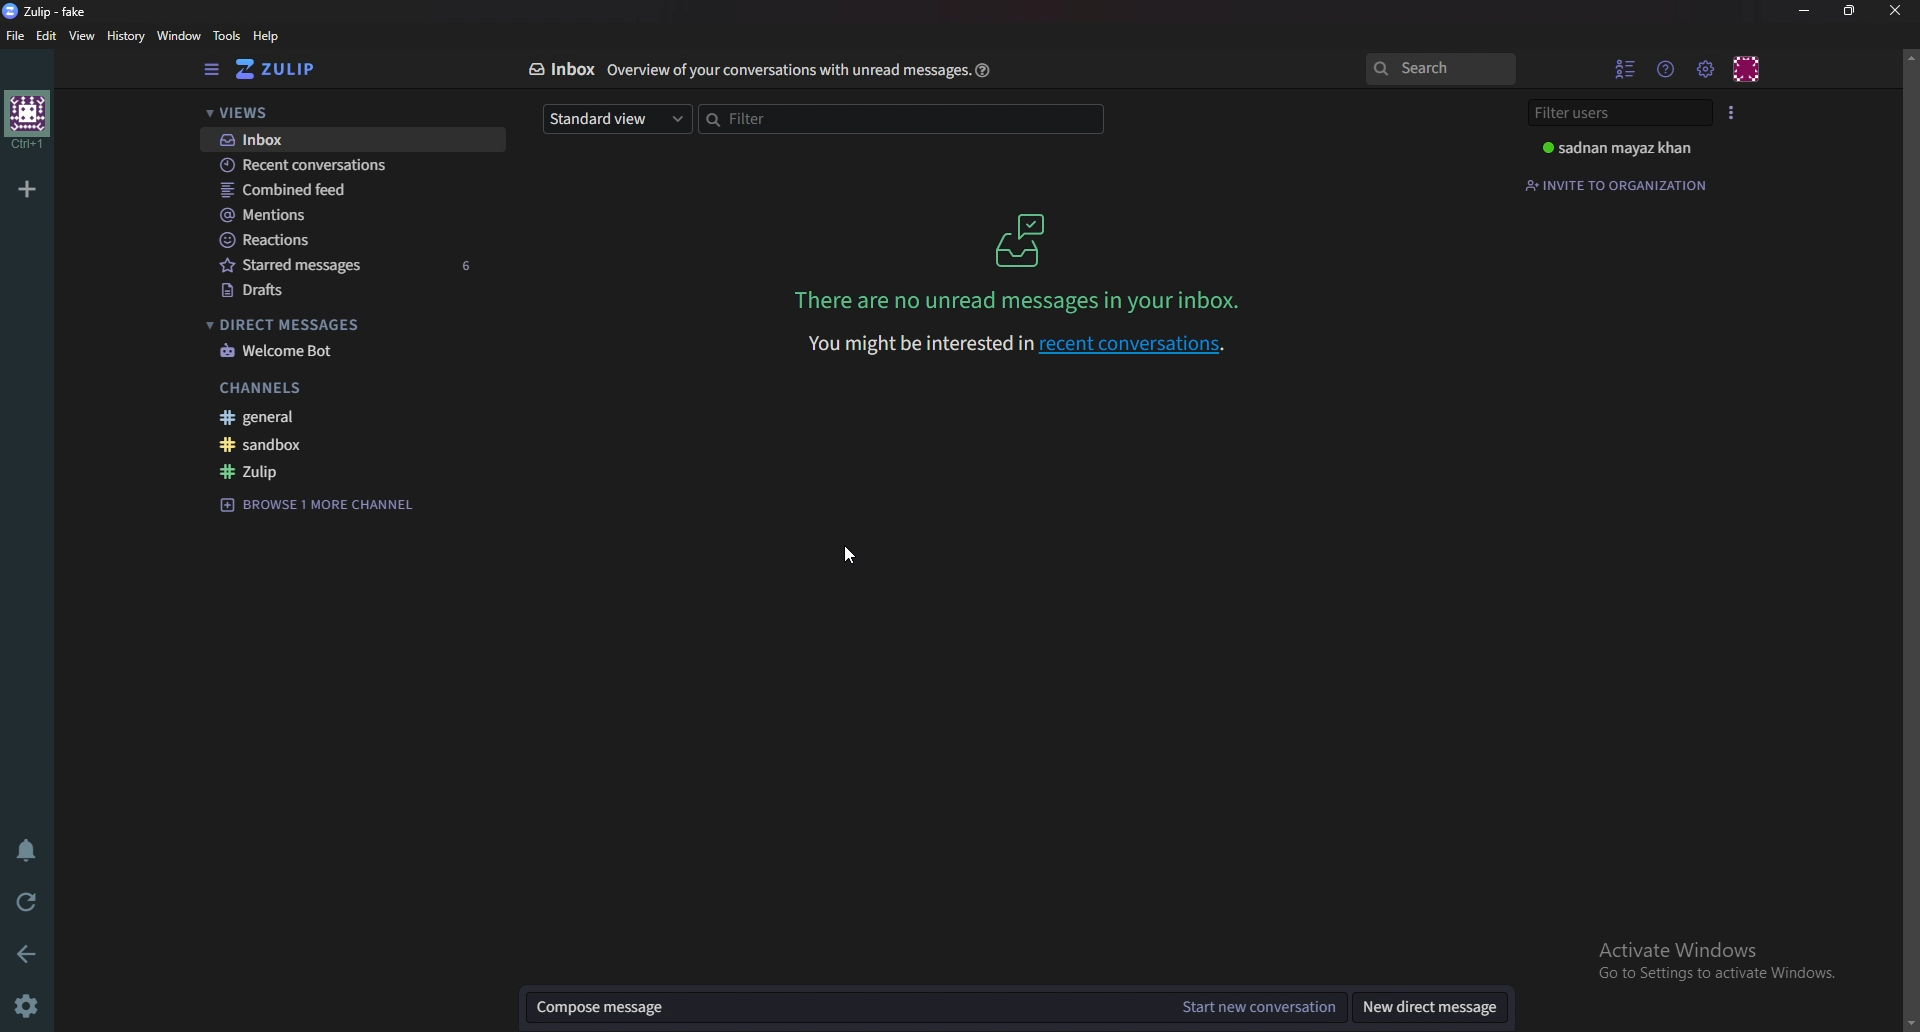  I want to click on History, so click(128, 35).